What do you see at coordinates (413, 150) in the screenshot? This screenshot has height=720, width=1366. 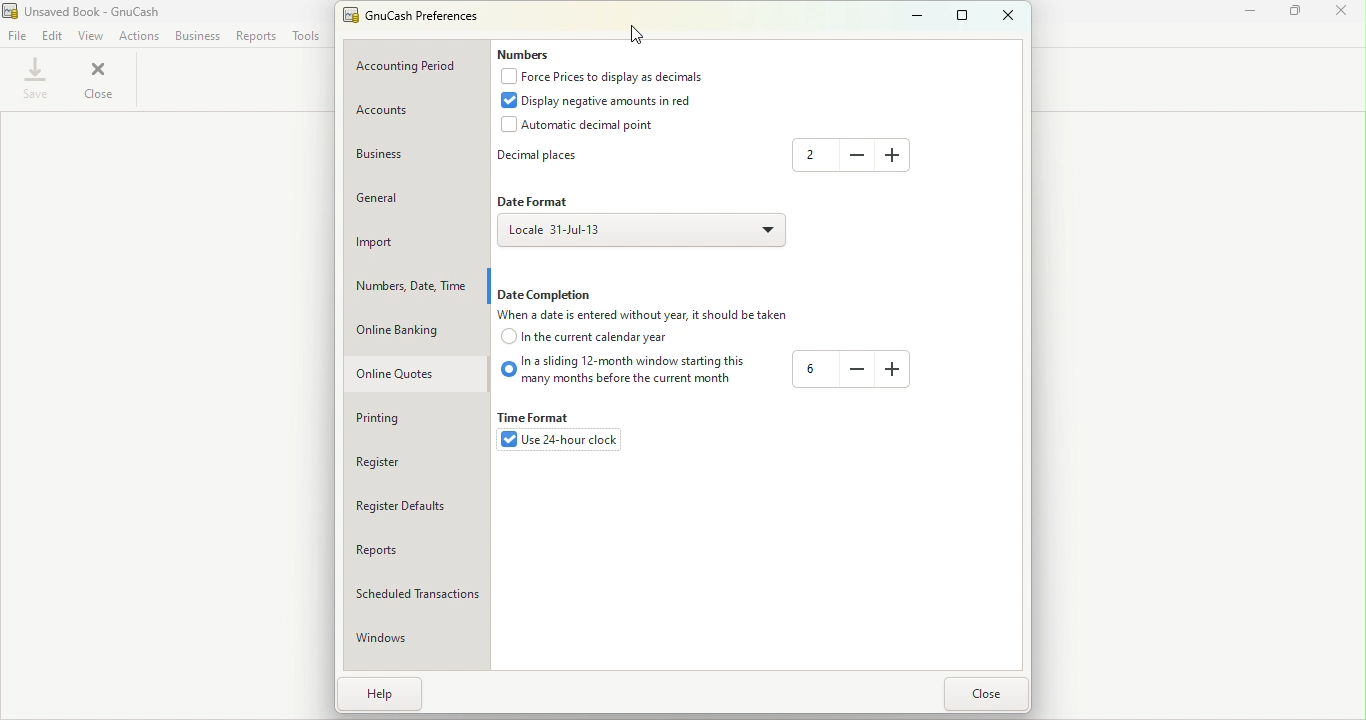 I see `Business` at bounding box center [413, 150].